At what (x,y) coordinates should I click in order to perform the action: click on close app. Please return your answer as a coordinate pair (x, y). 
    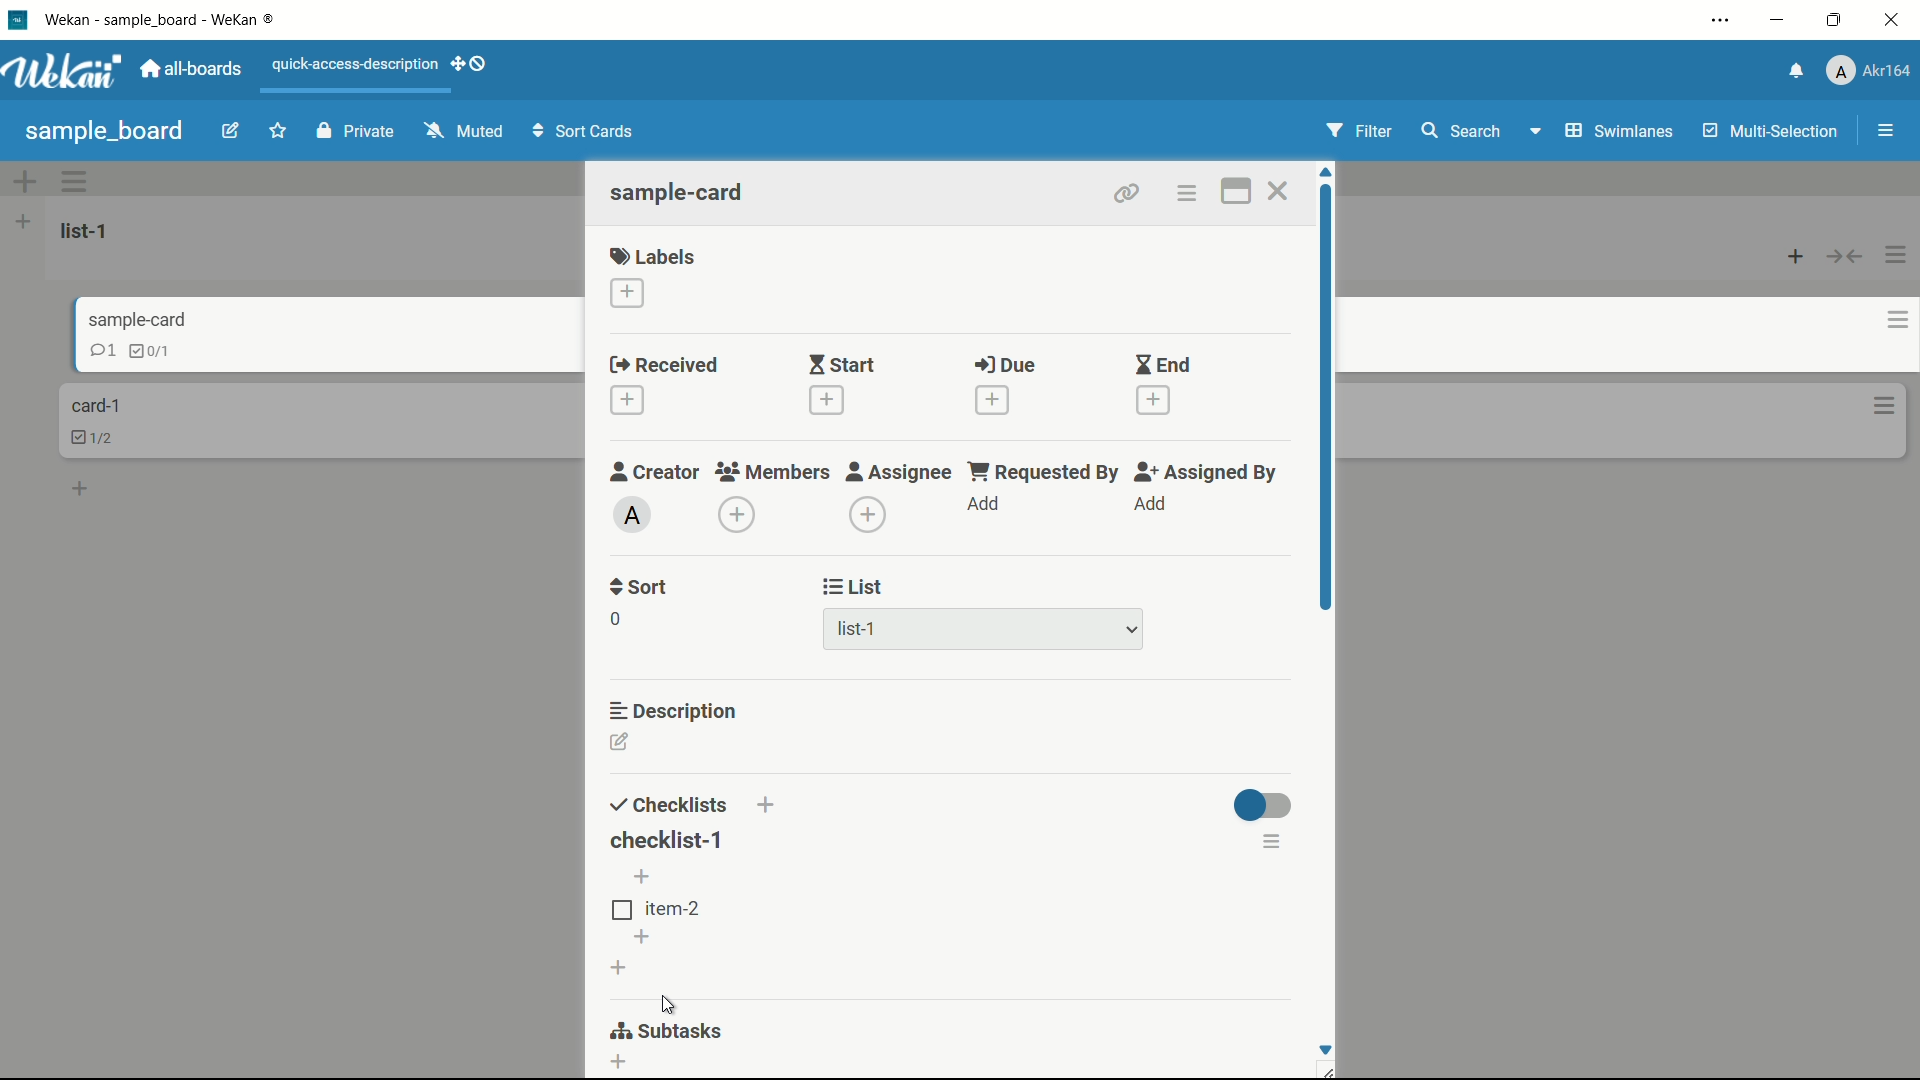
    Looking at the image, I should click on (1891, 20).